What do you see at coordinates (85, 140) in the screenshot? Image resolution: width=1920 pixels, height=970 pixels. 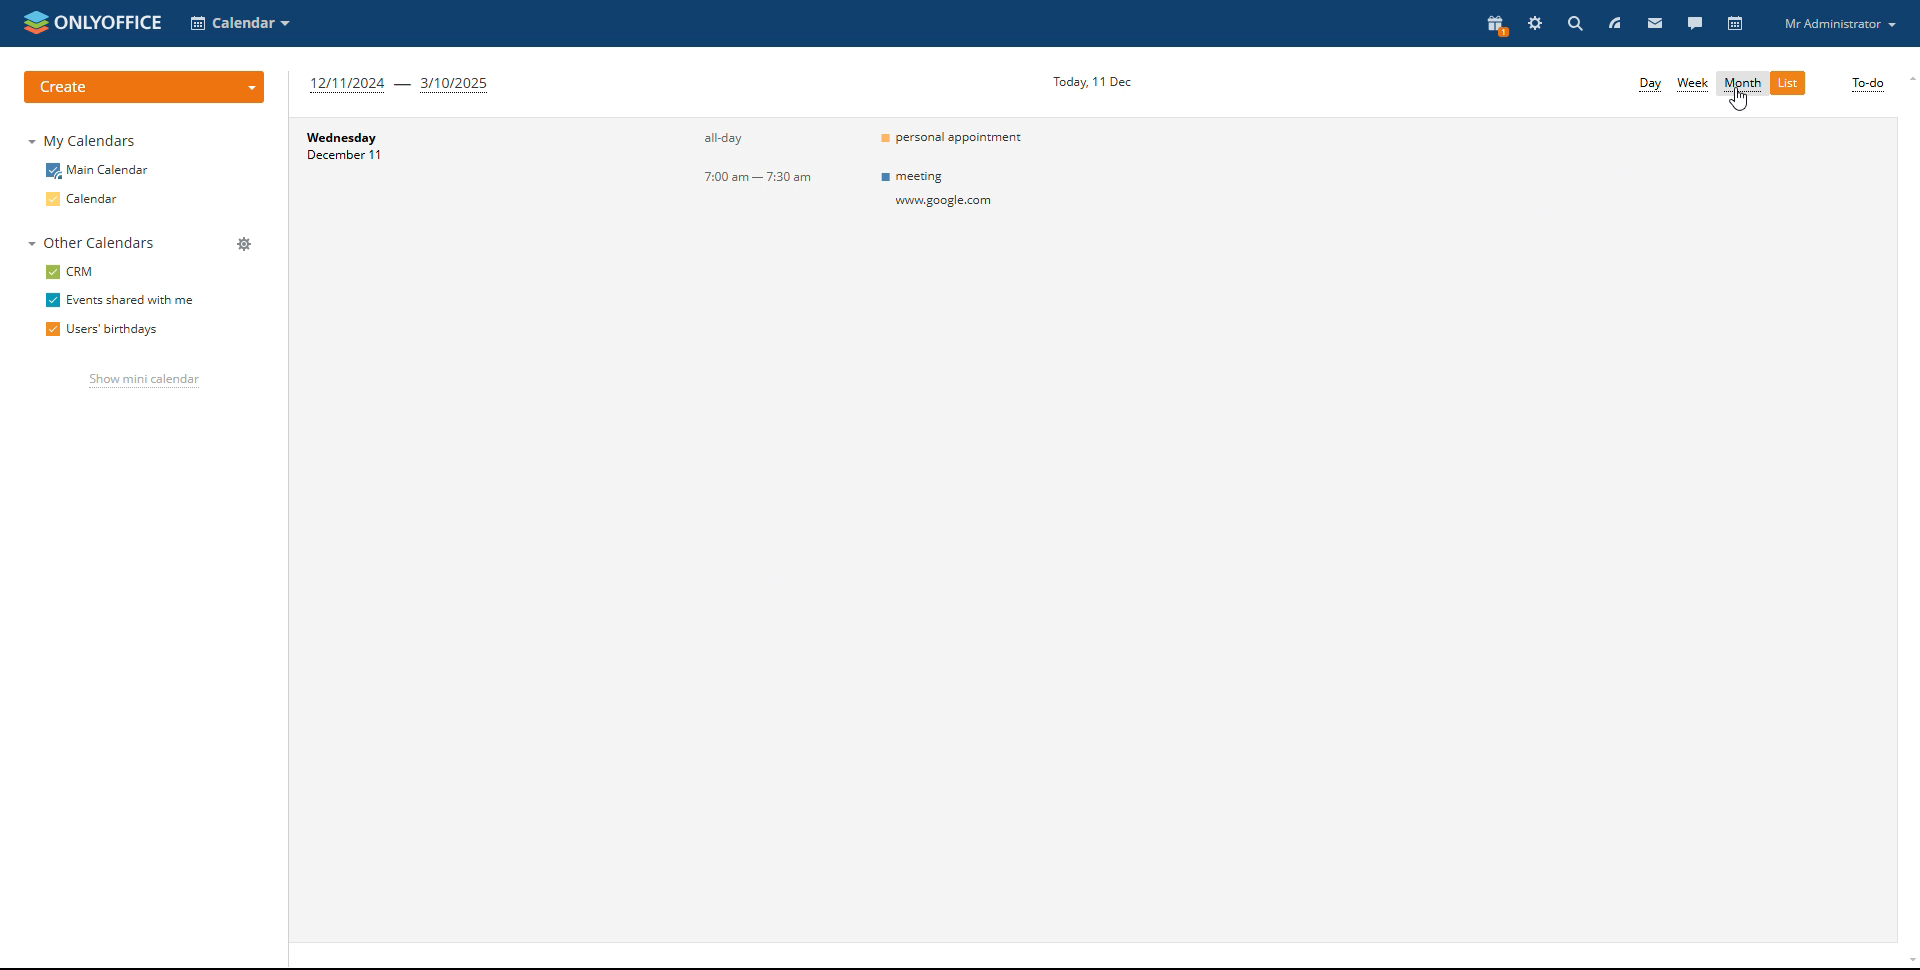 I see `my calendar` at bounding box center [85, 140].